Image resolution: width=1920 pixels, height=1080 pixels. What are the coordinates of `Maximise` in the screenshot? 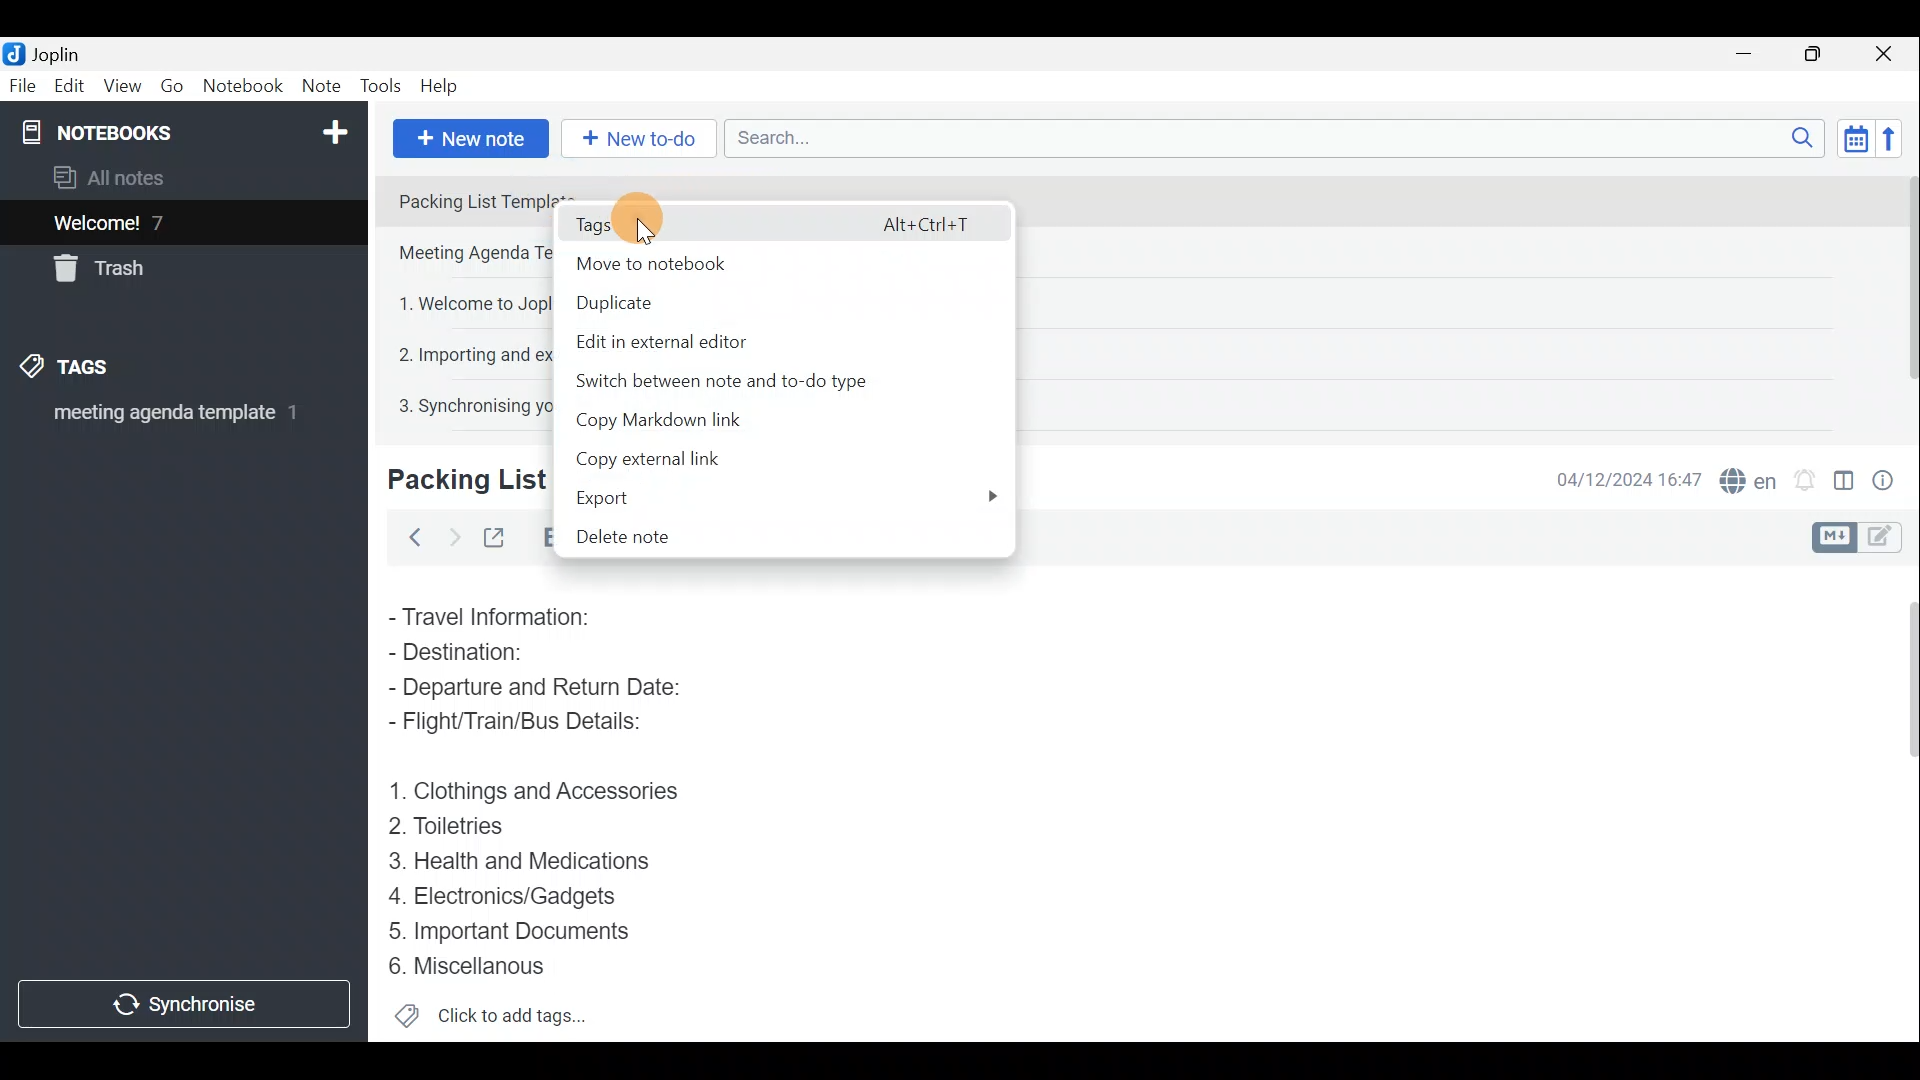 It's located at (1820, 54).